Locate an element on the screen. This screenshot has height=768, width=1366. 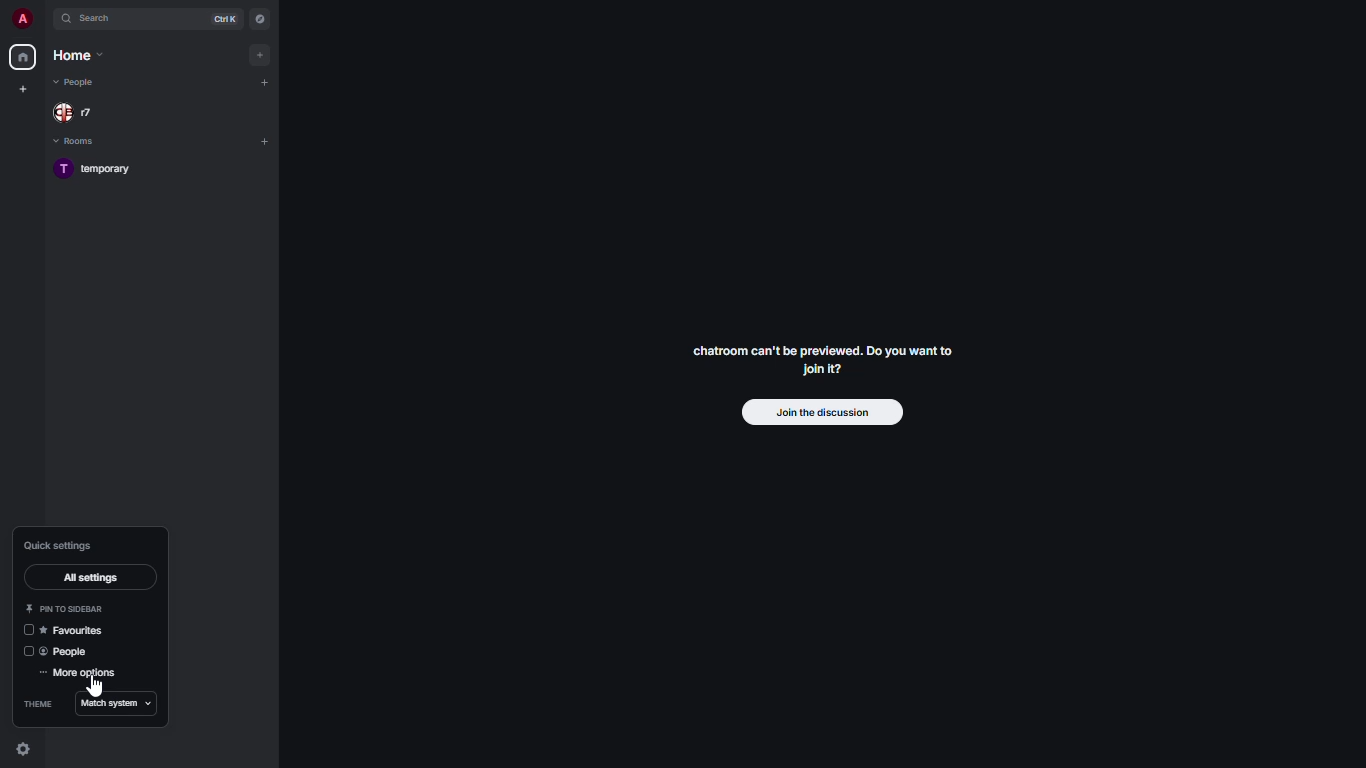
join the discussion is located at coordinates (818, 413).